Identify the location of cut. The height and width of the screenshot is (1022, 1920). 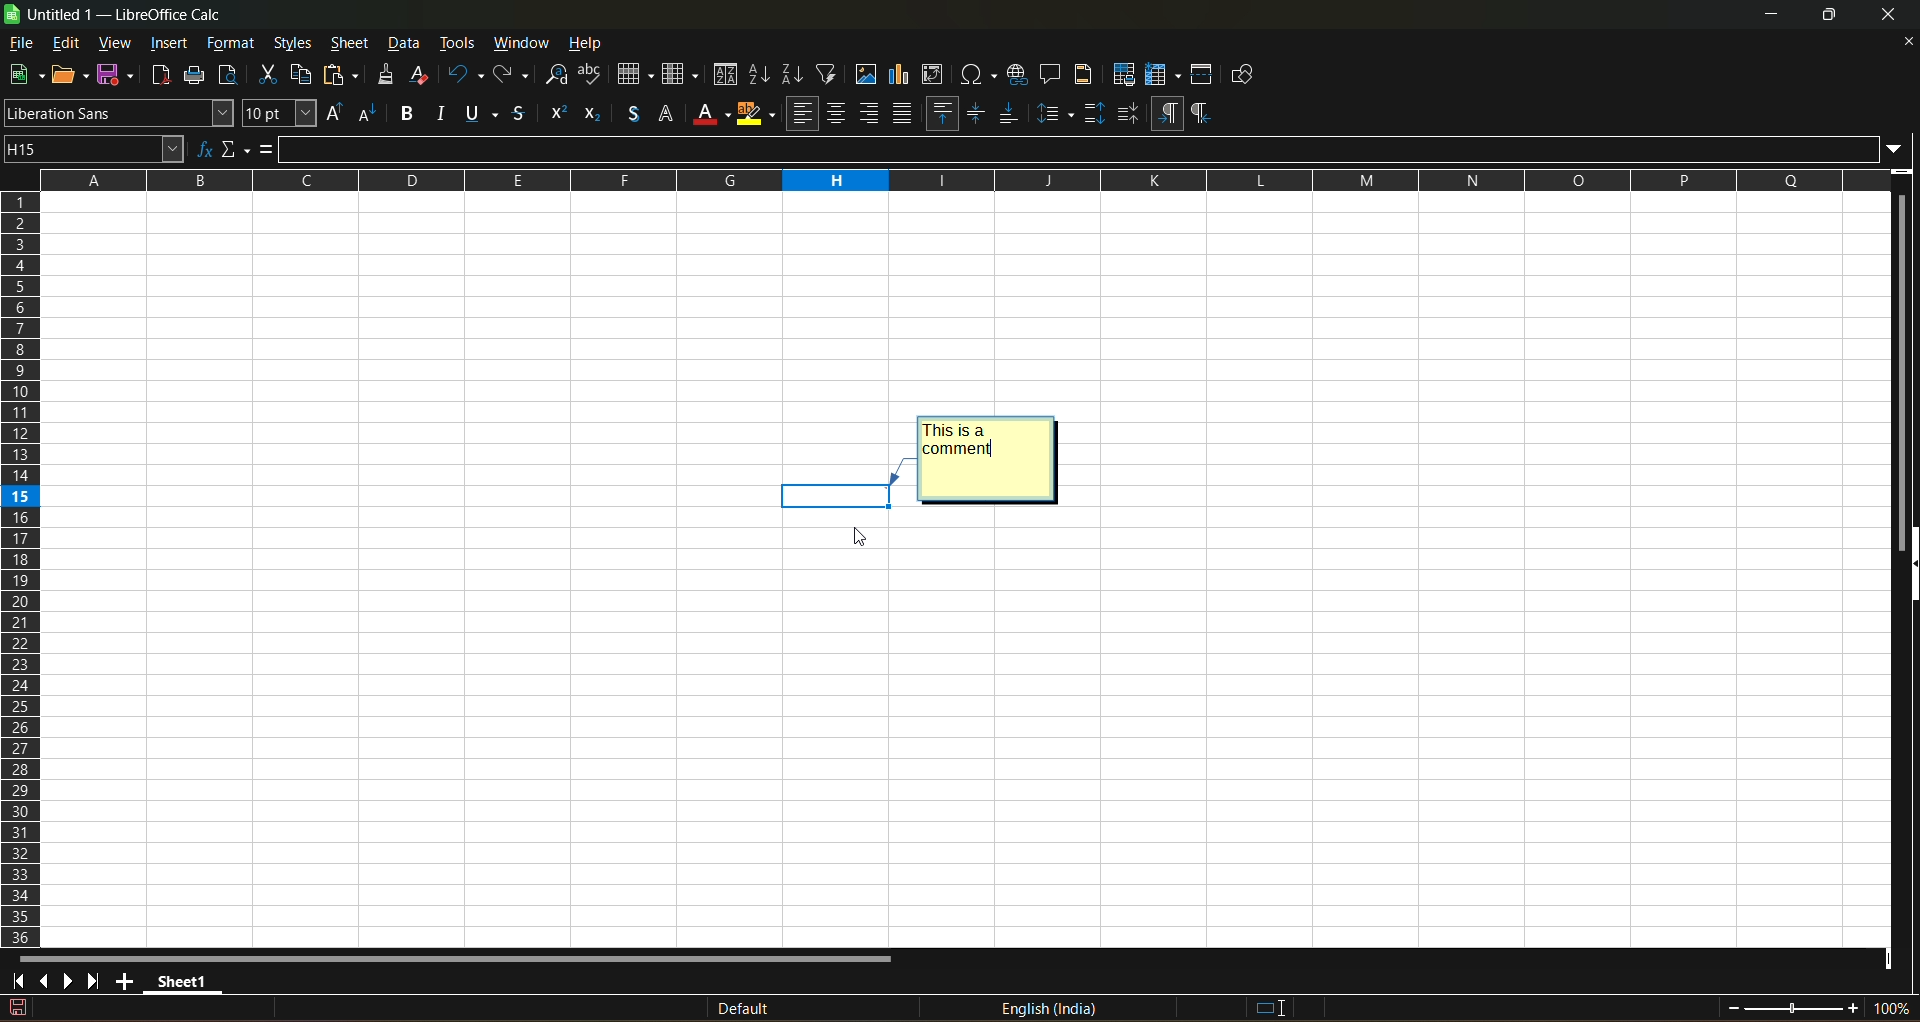
(267, 74).